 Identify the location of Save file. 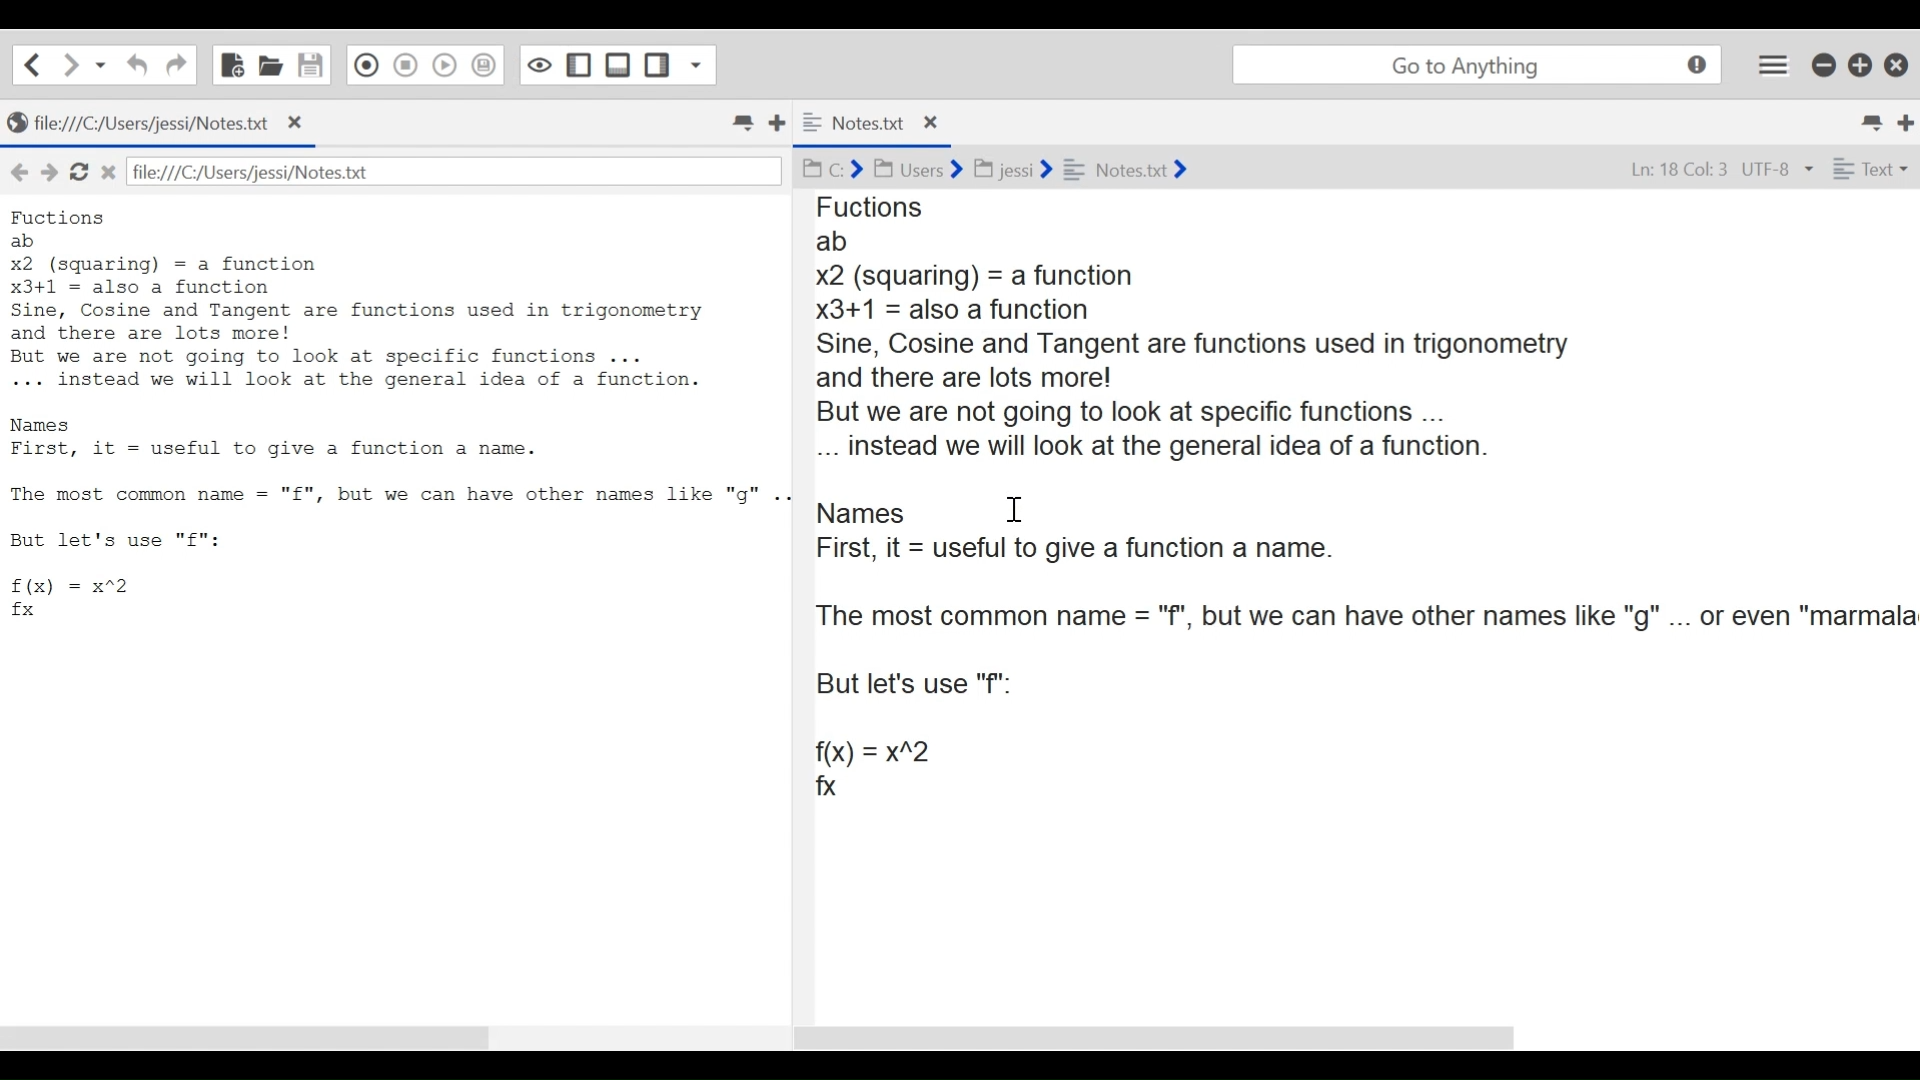
(311, 66).